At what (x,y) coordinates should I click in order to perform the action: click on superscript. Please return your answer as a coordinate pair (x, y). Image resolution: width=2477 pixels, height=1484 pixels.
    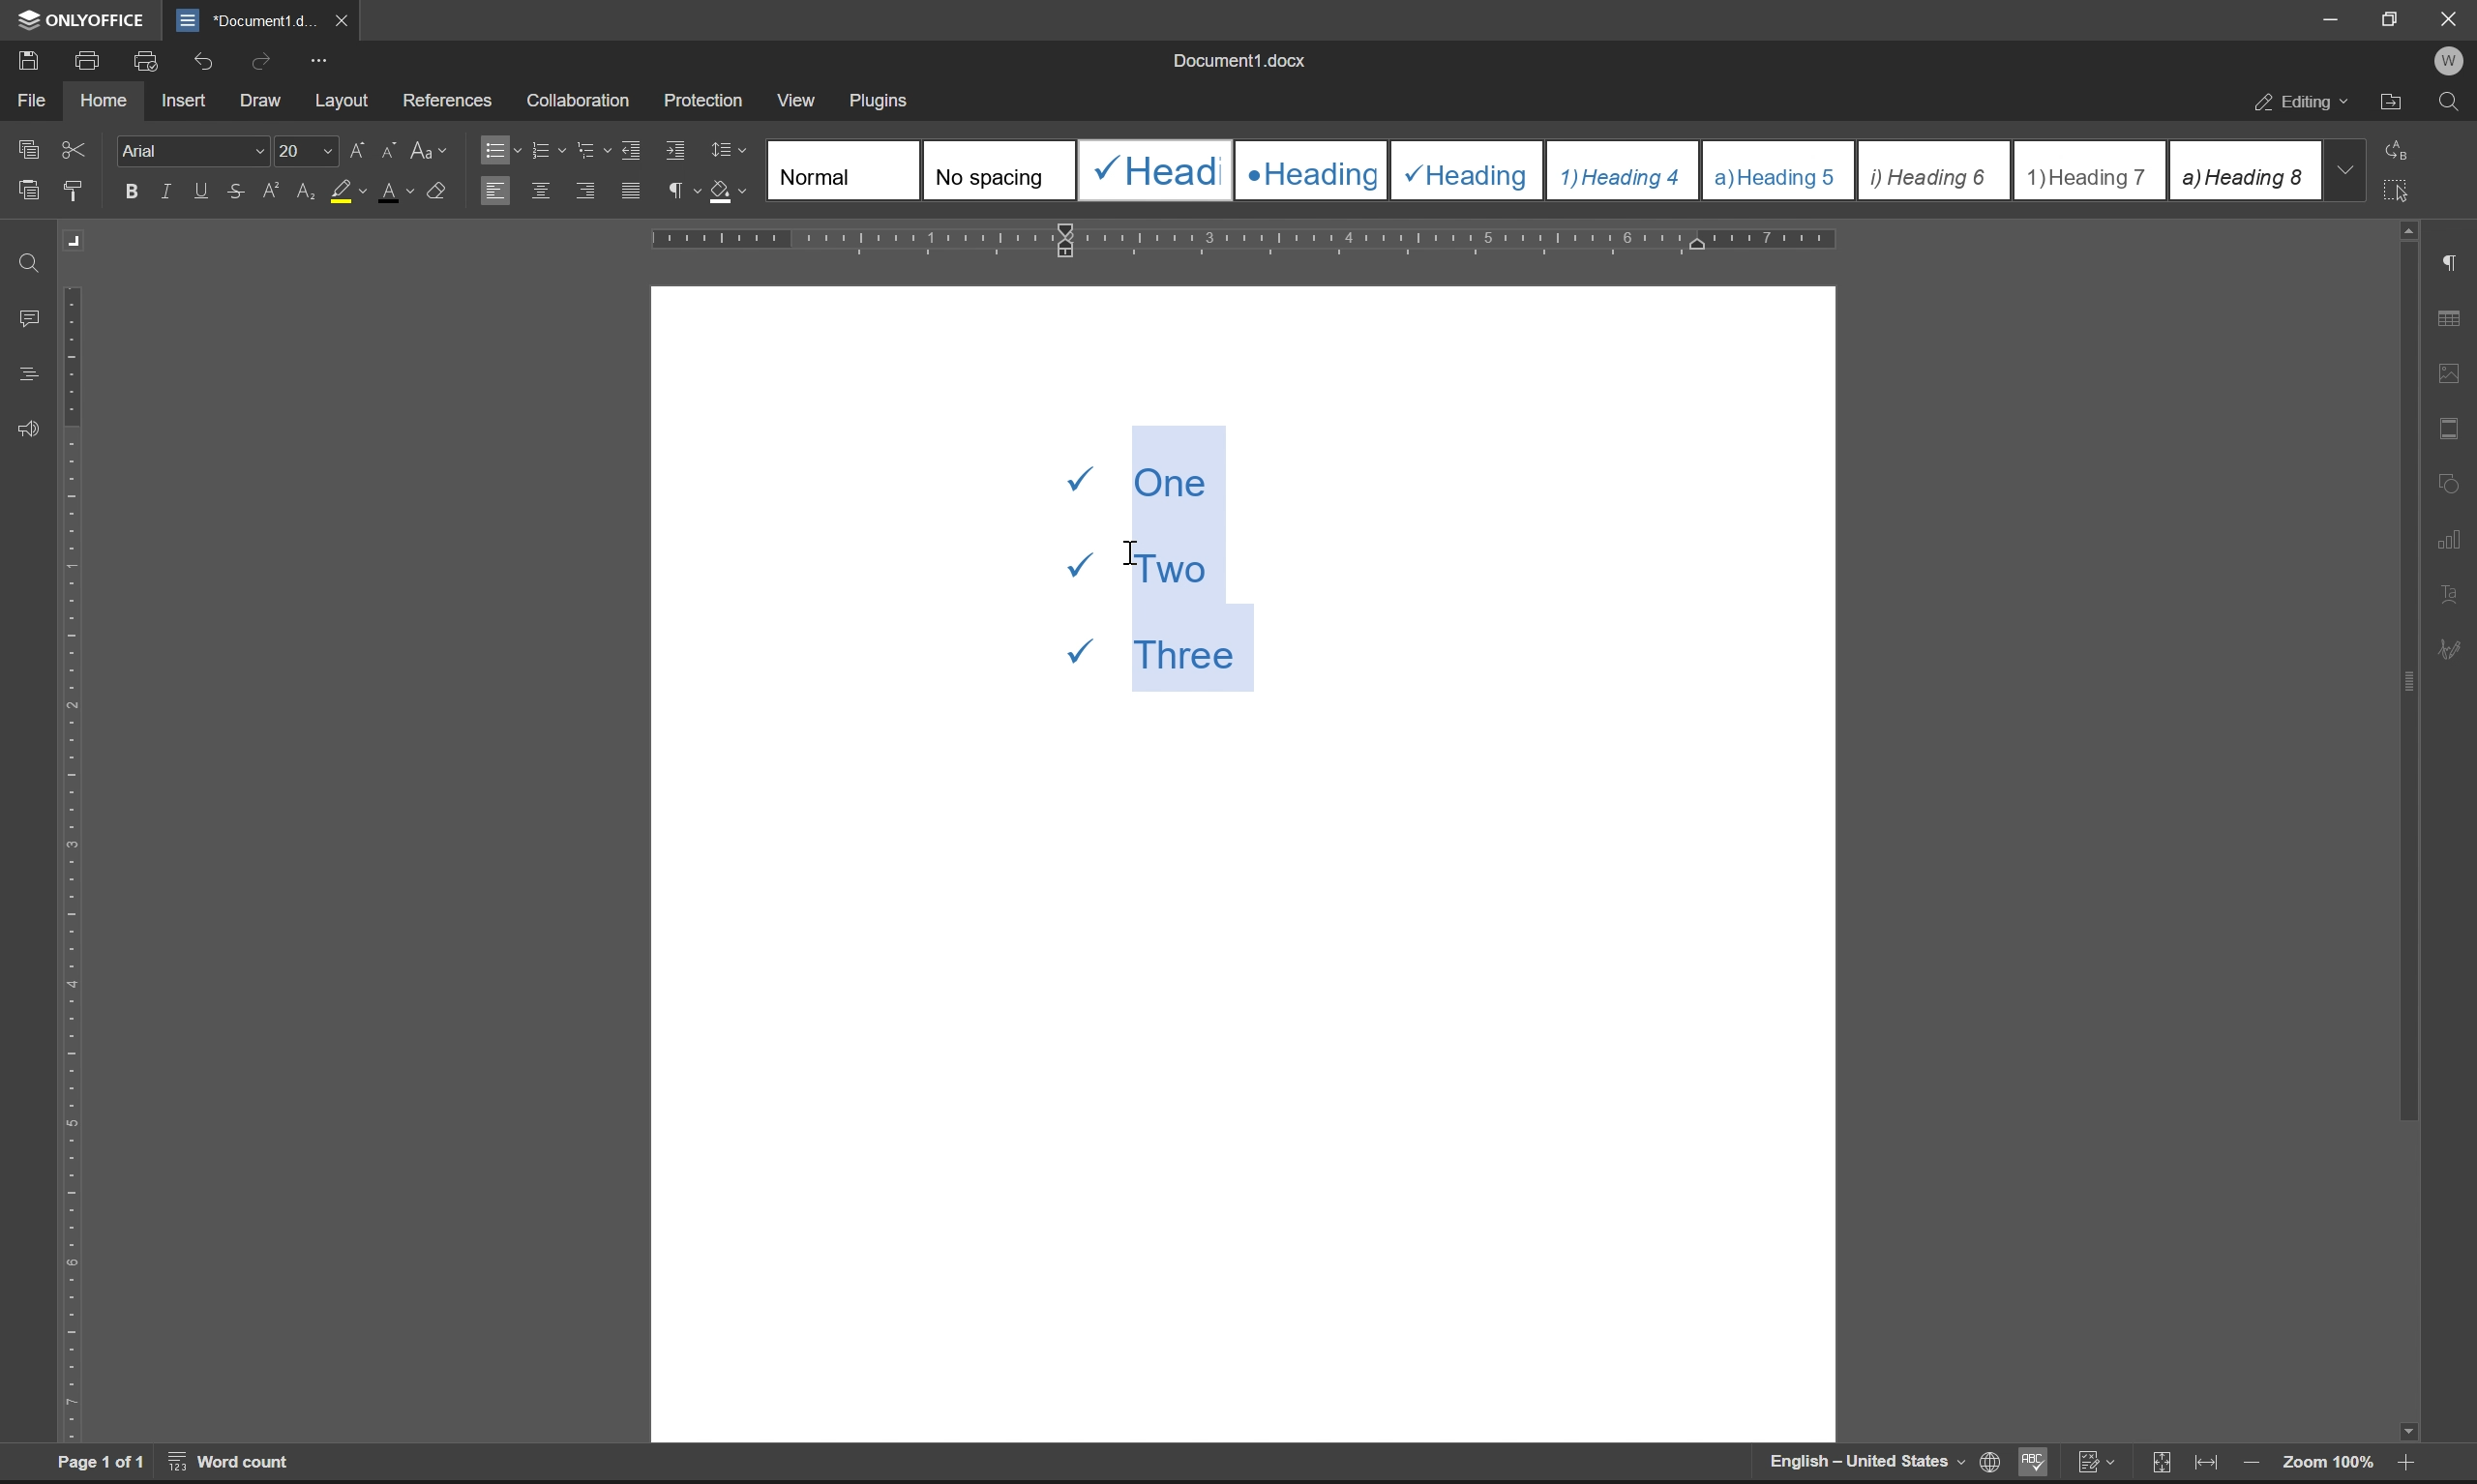
    Looking at the image, I should click on (274, 191).